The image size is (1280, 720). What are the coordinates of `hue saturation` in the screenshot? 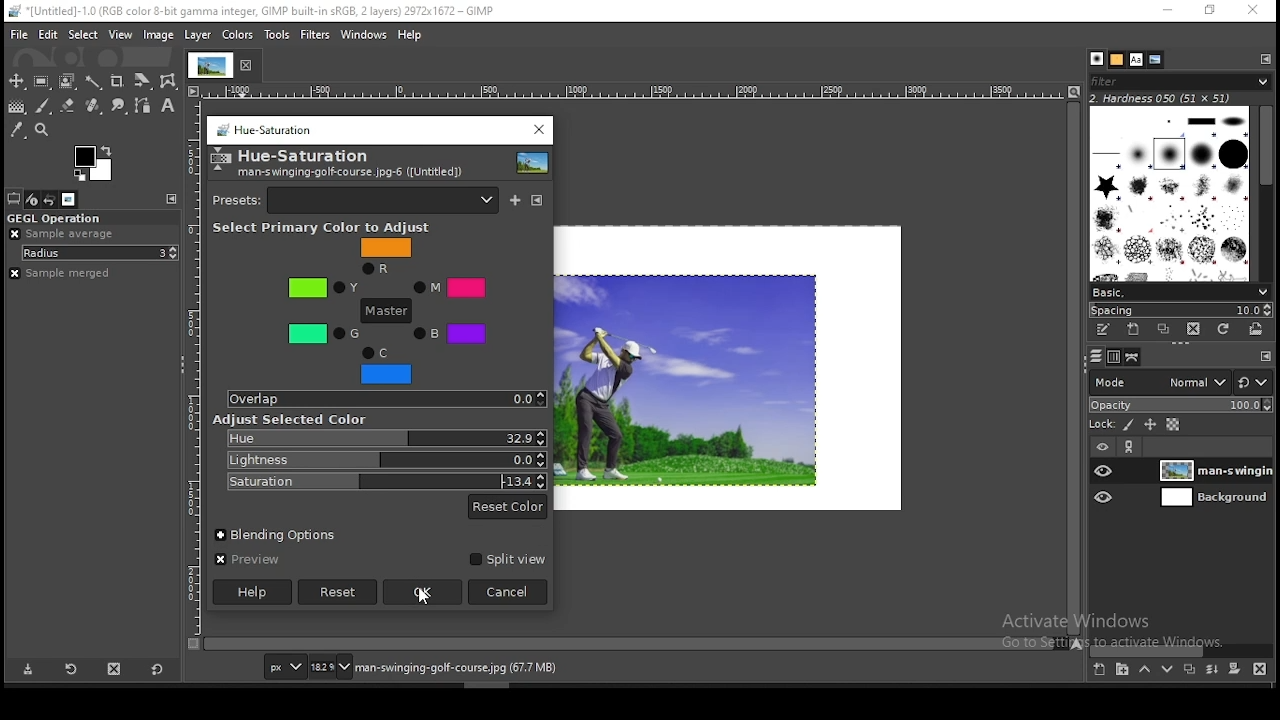 It's located at (264, 131).